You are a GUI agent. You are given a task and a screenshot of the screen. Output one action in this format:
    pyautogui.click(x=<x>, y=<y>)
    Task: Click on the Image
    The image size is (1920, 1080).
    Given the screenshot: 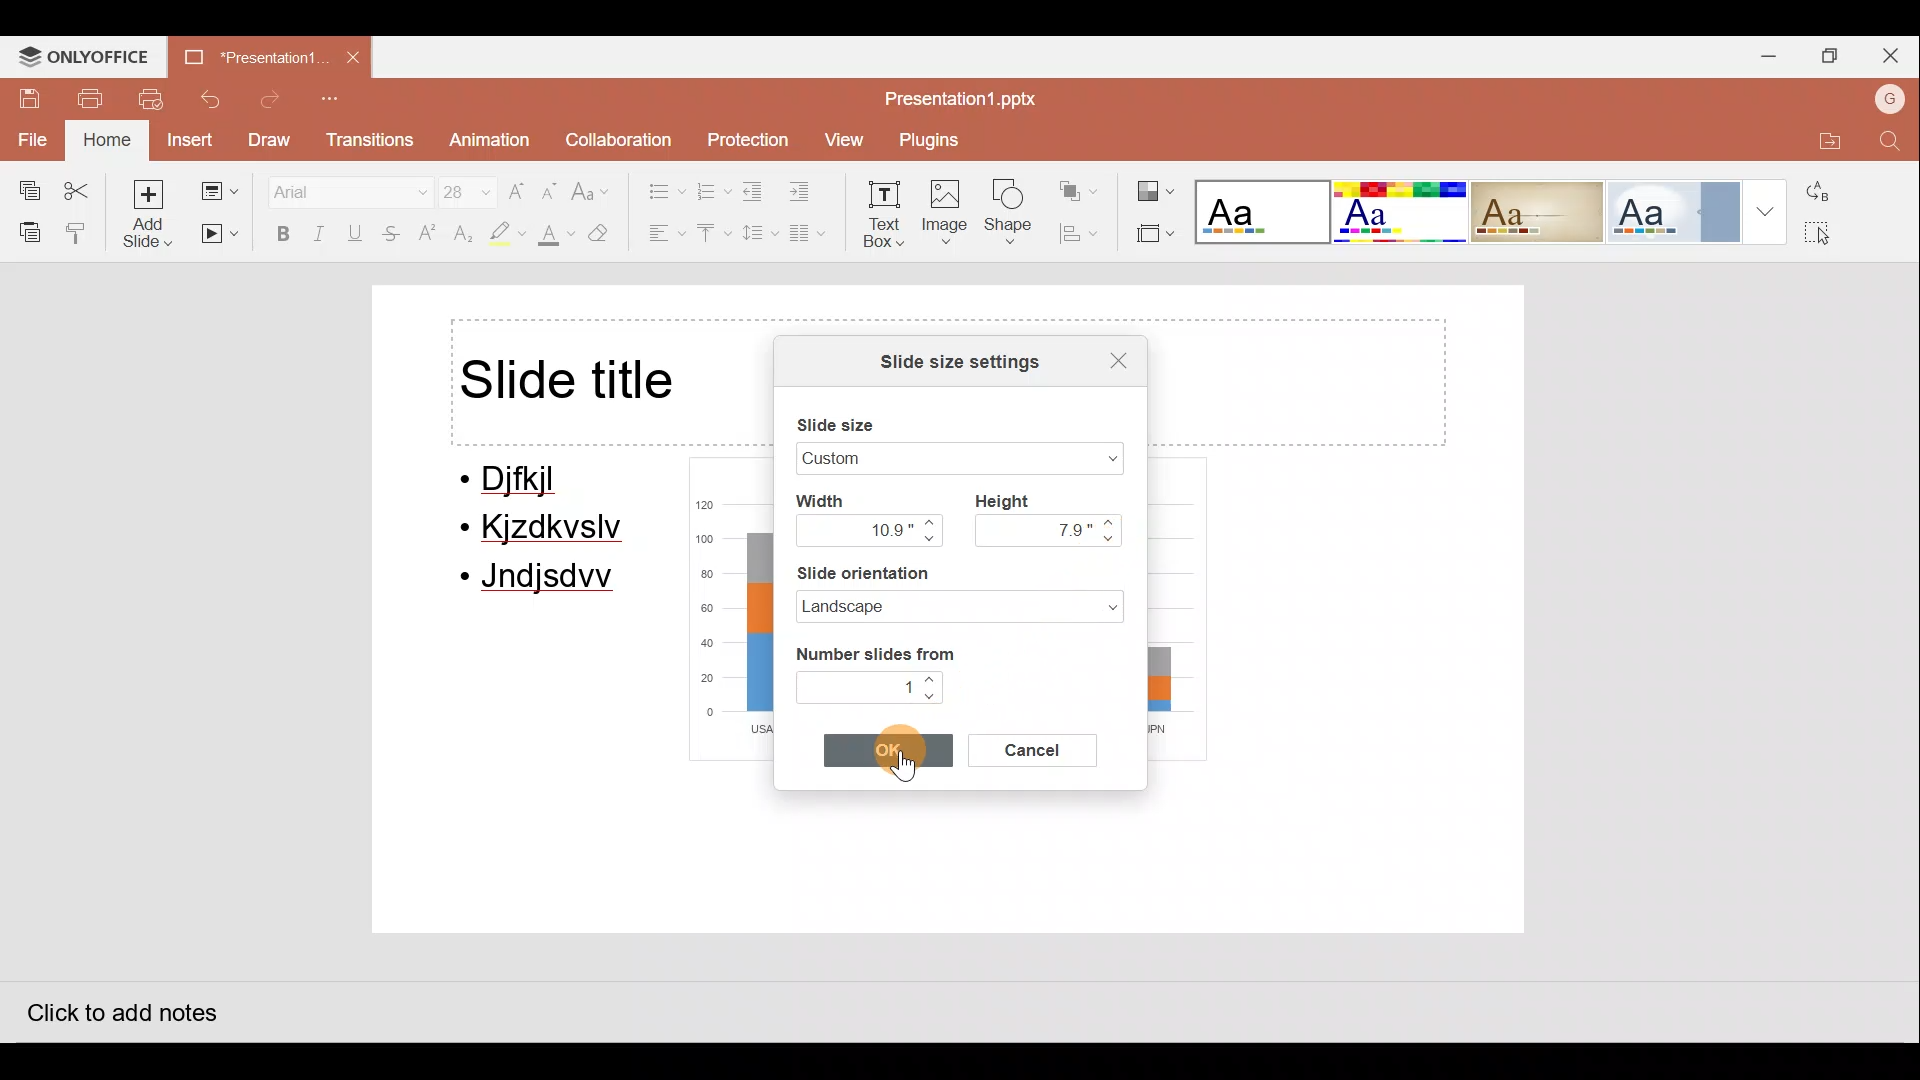 What is the action you would take?
    pyautogui.click(x=947, y=216)
    